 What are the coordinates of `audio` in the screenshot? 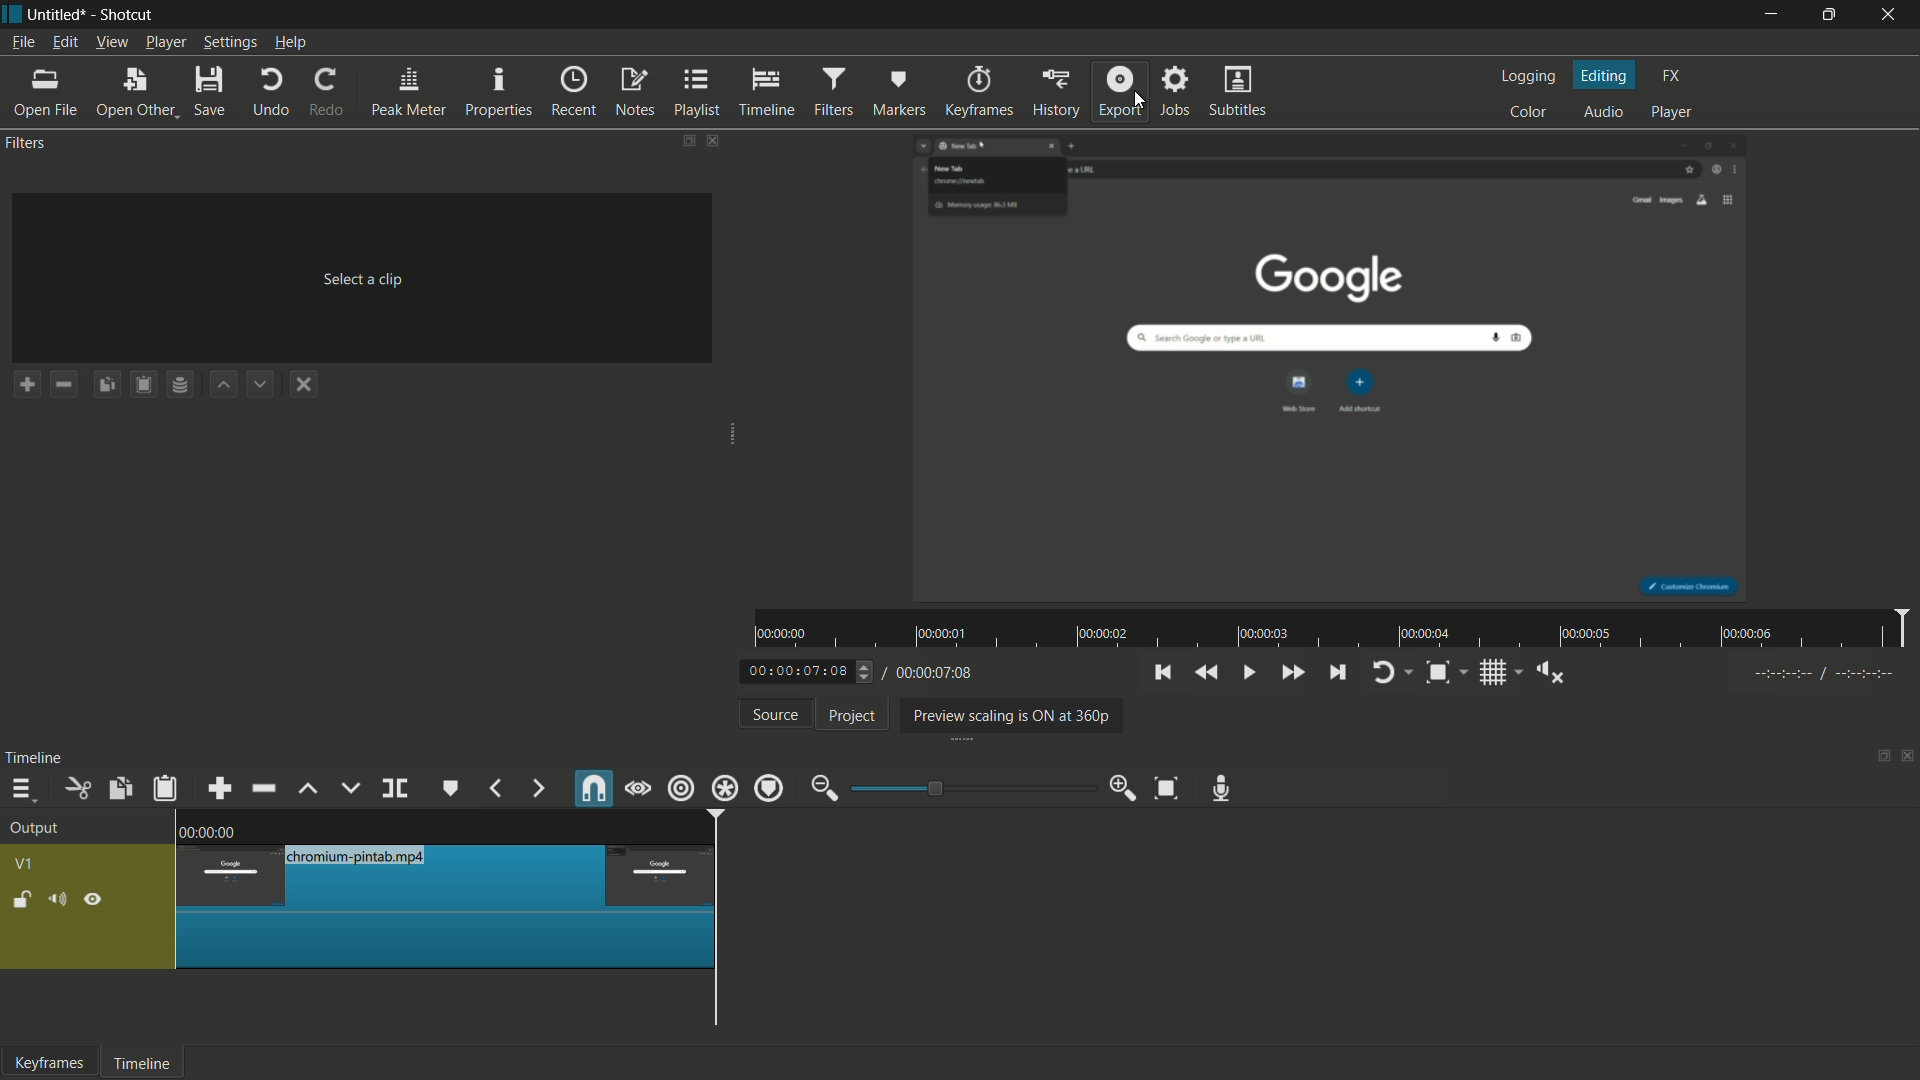 It's located at (1604, 113).